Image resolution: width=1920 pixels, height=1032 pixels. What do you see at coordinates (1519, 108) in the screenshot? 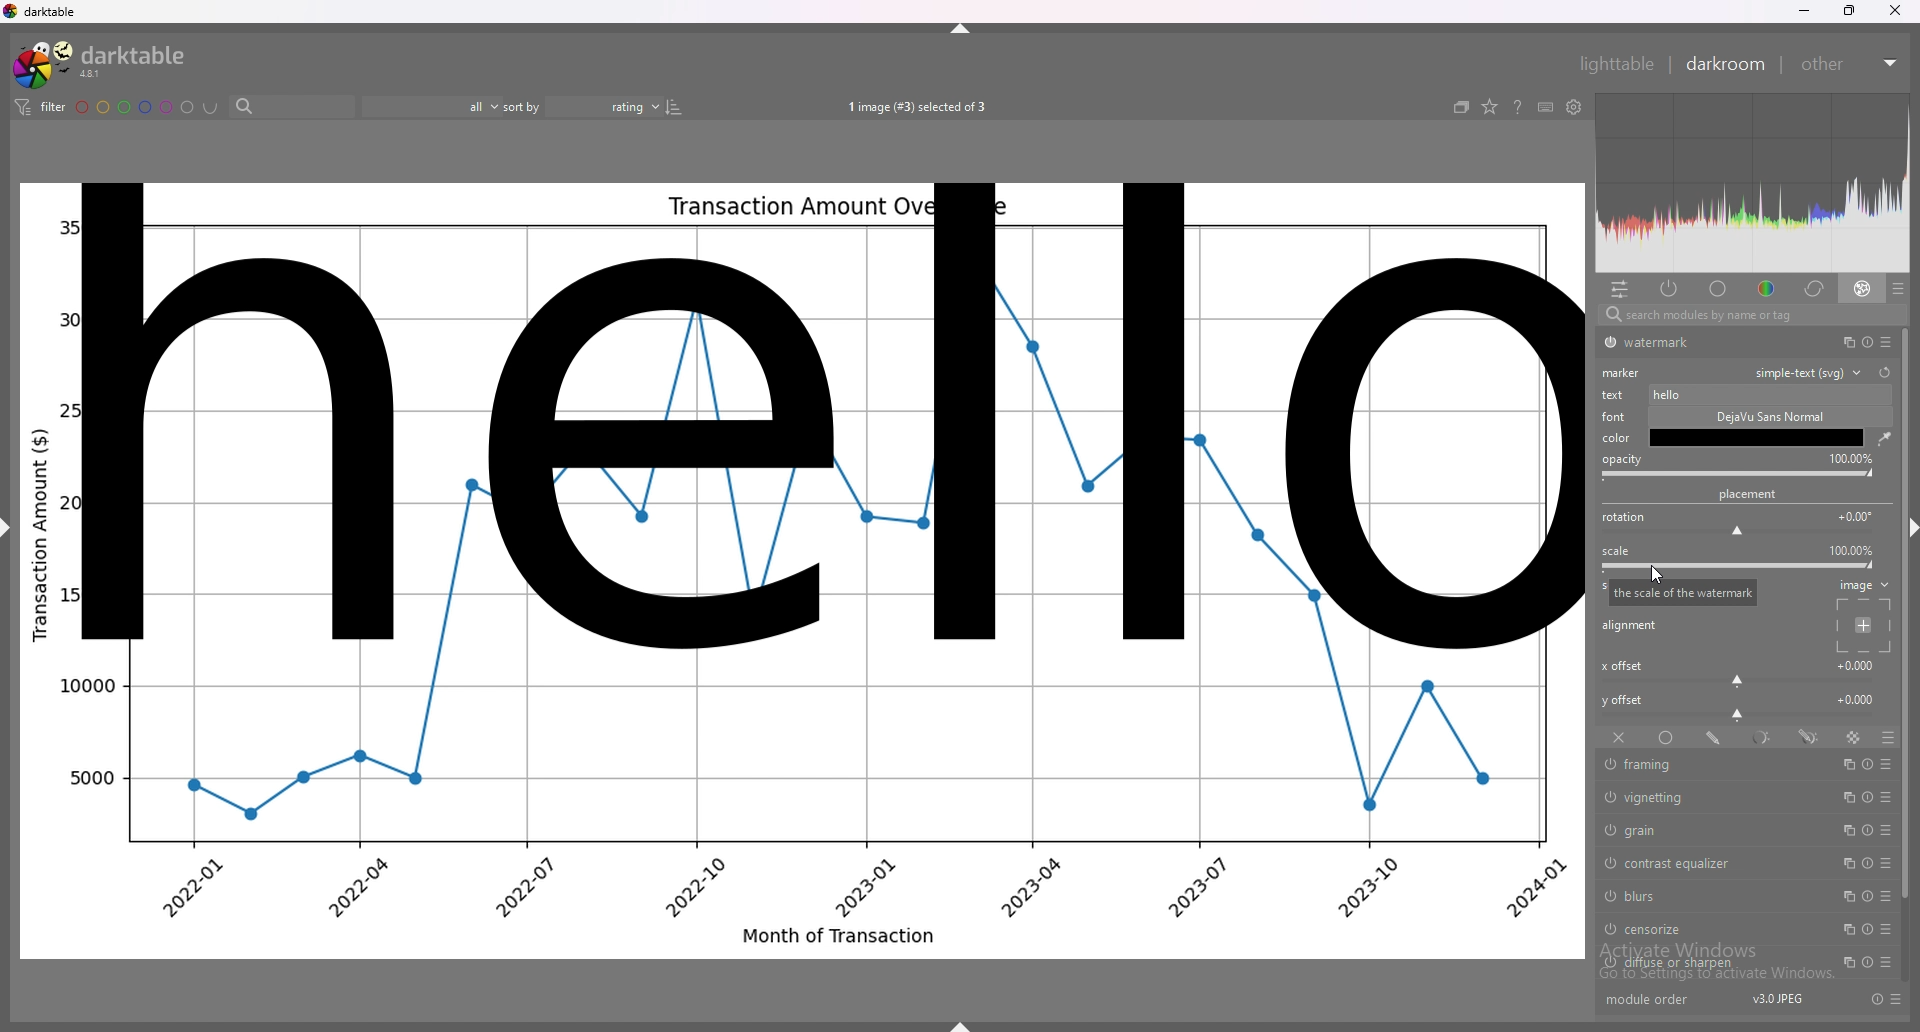
I see `help` at bounding box center [1519, 108].